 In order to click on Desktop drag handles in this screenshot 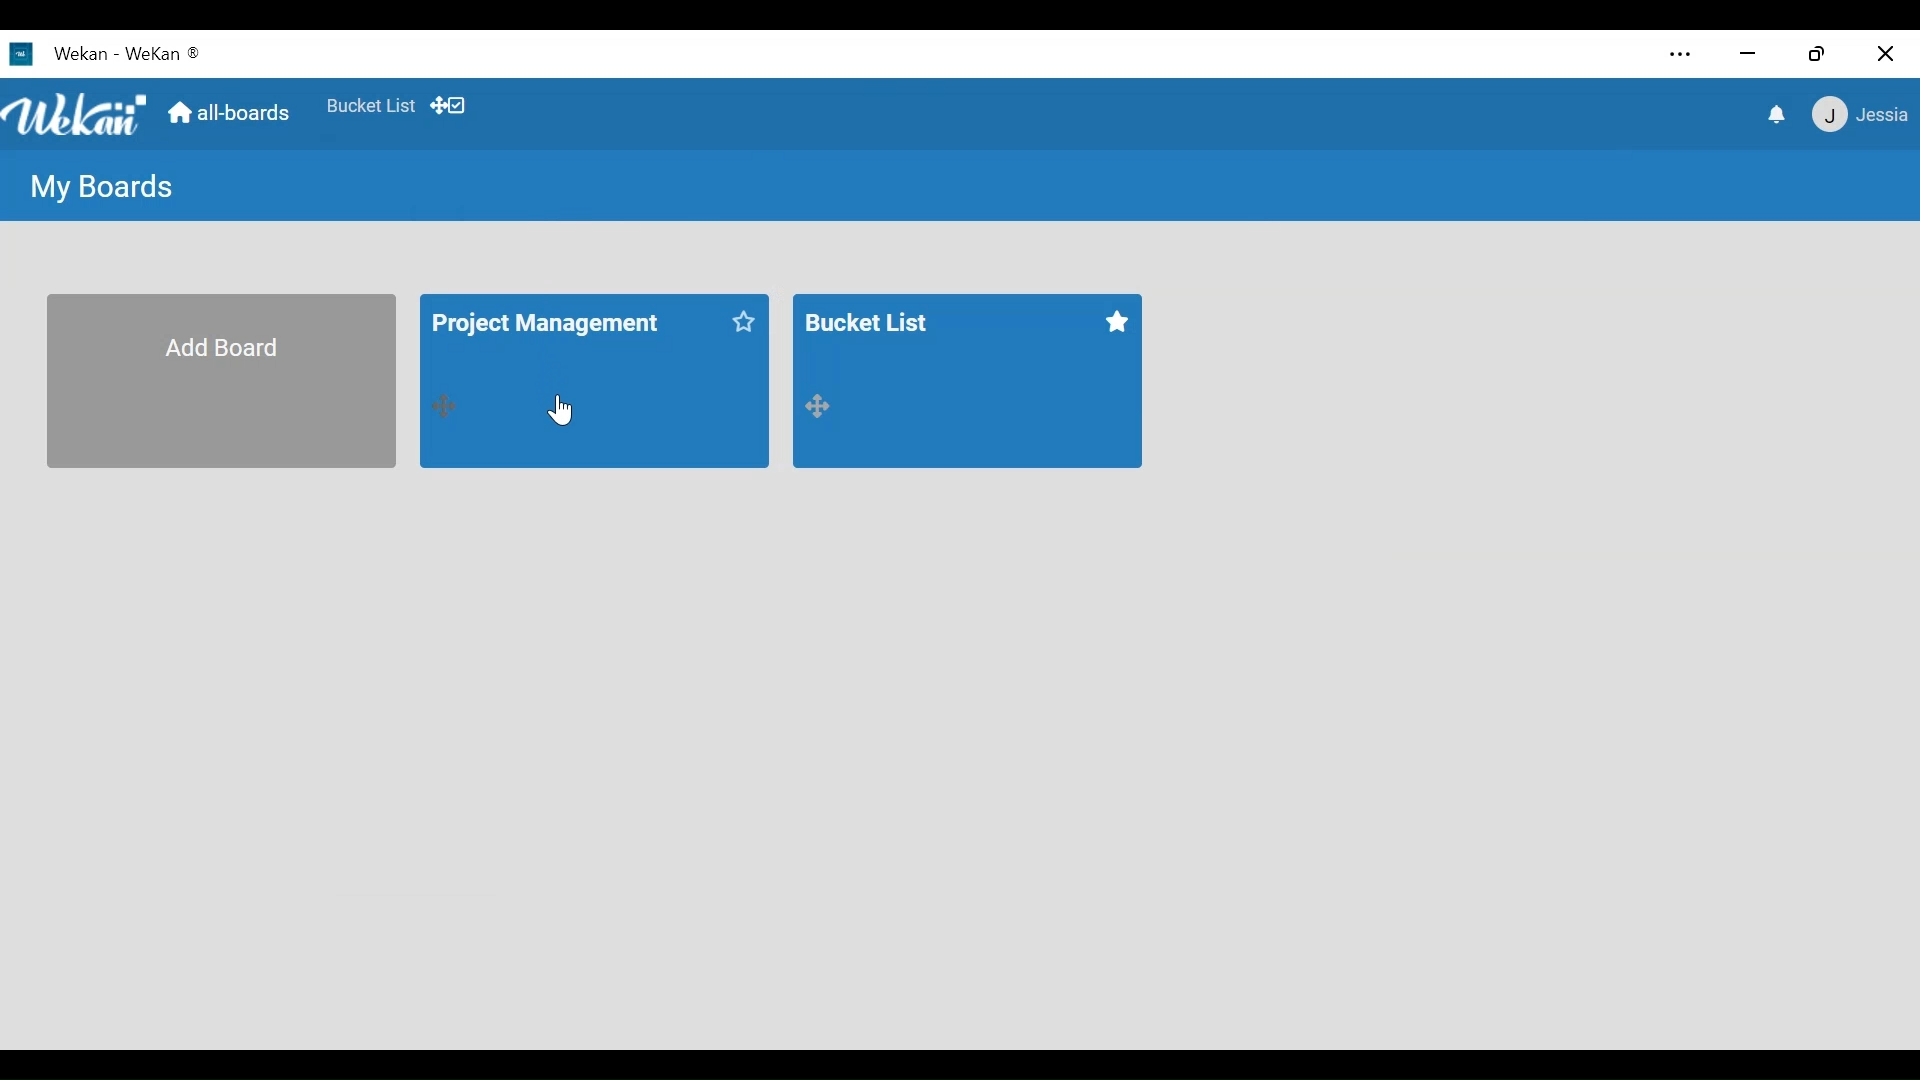, I will do `click(448, 106)`.